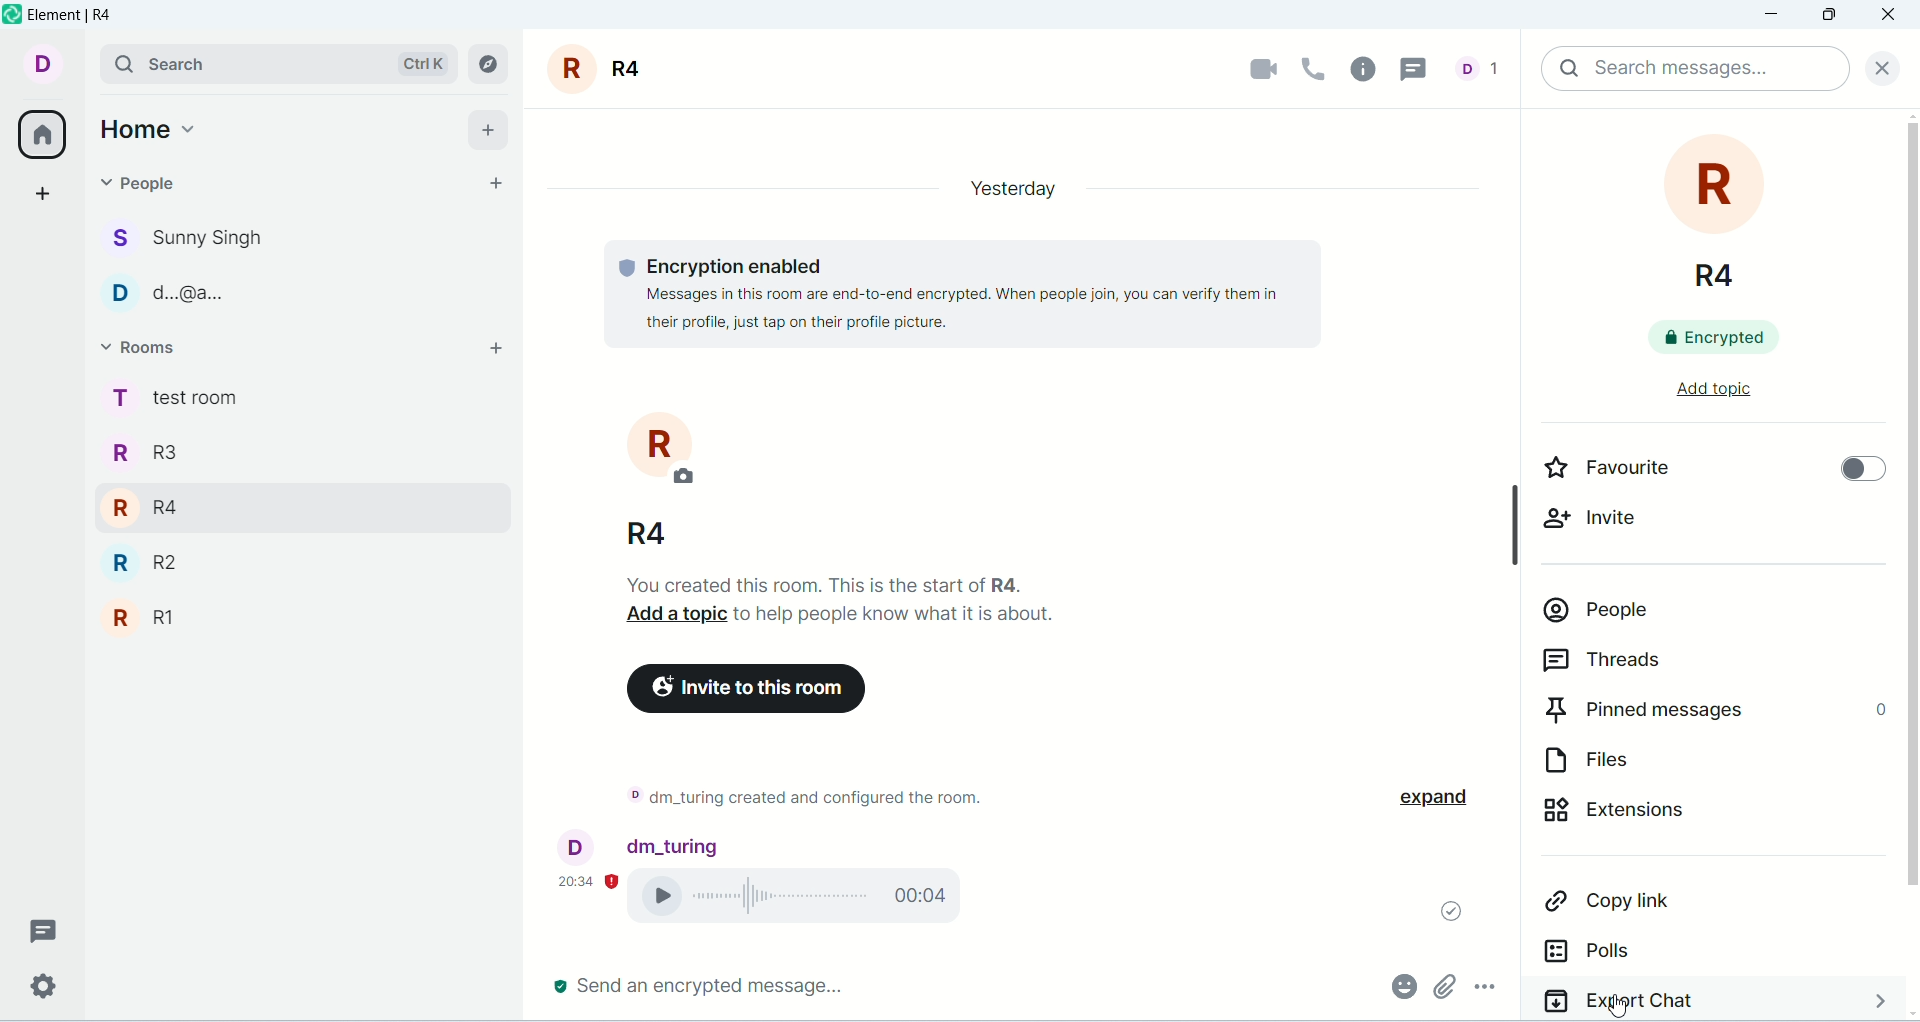 This screenshot has width=1920, height=1022. What do you see at coordinates (802, 801) in the screenshot?
I see `text` at bounding box center [802, 801].